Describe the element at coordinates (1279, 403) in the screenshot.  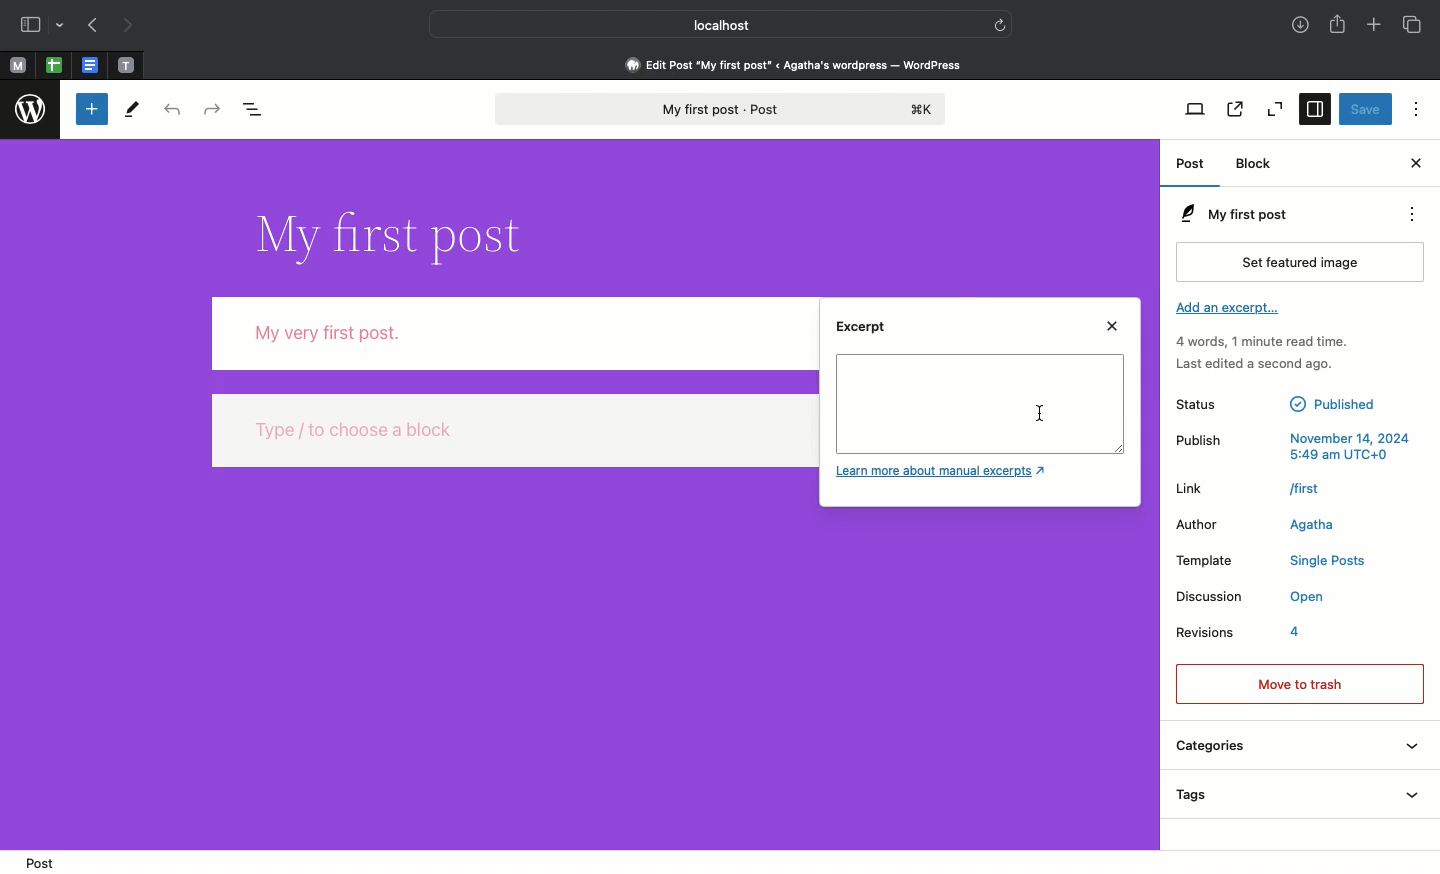
I see `Status` at that location.